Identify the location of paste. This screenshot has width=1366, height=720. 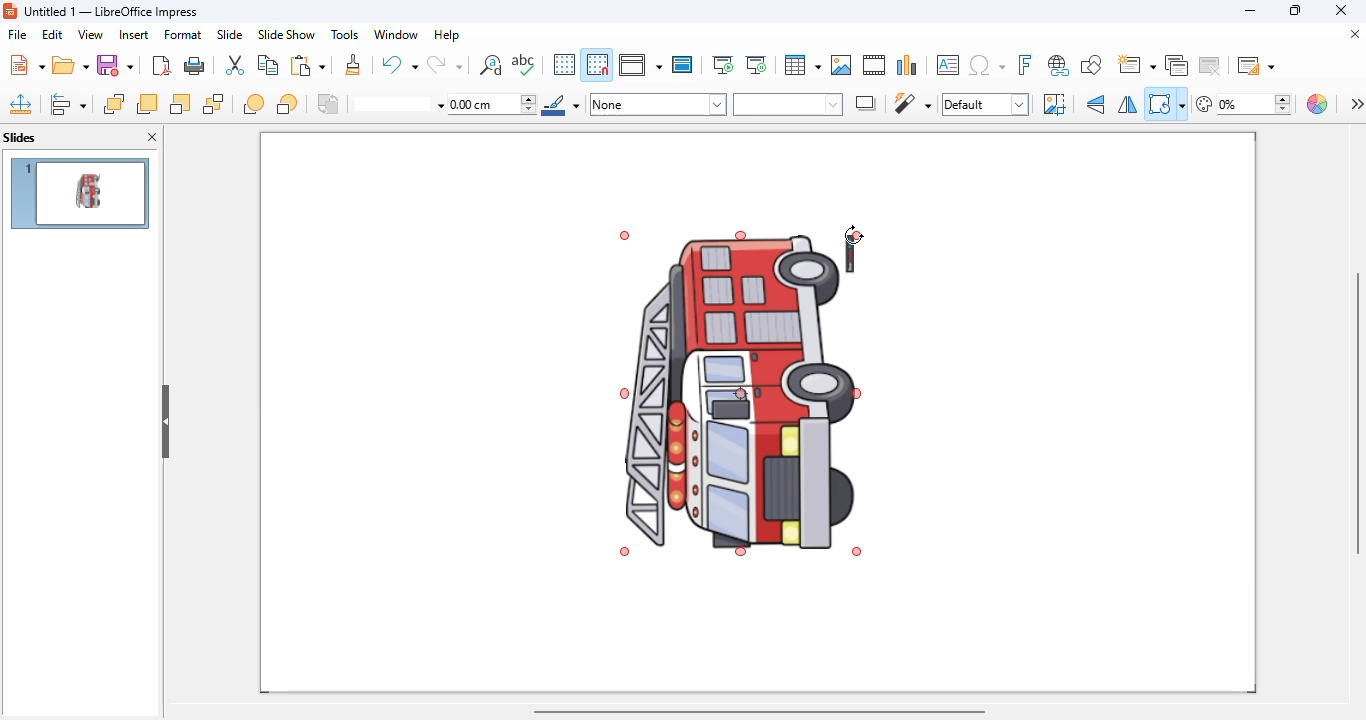
(307, 64).